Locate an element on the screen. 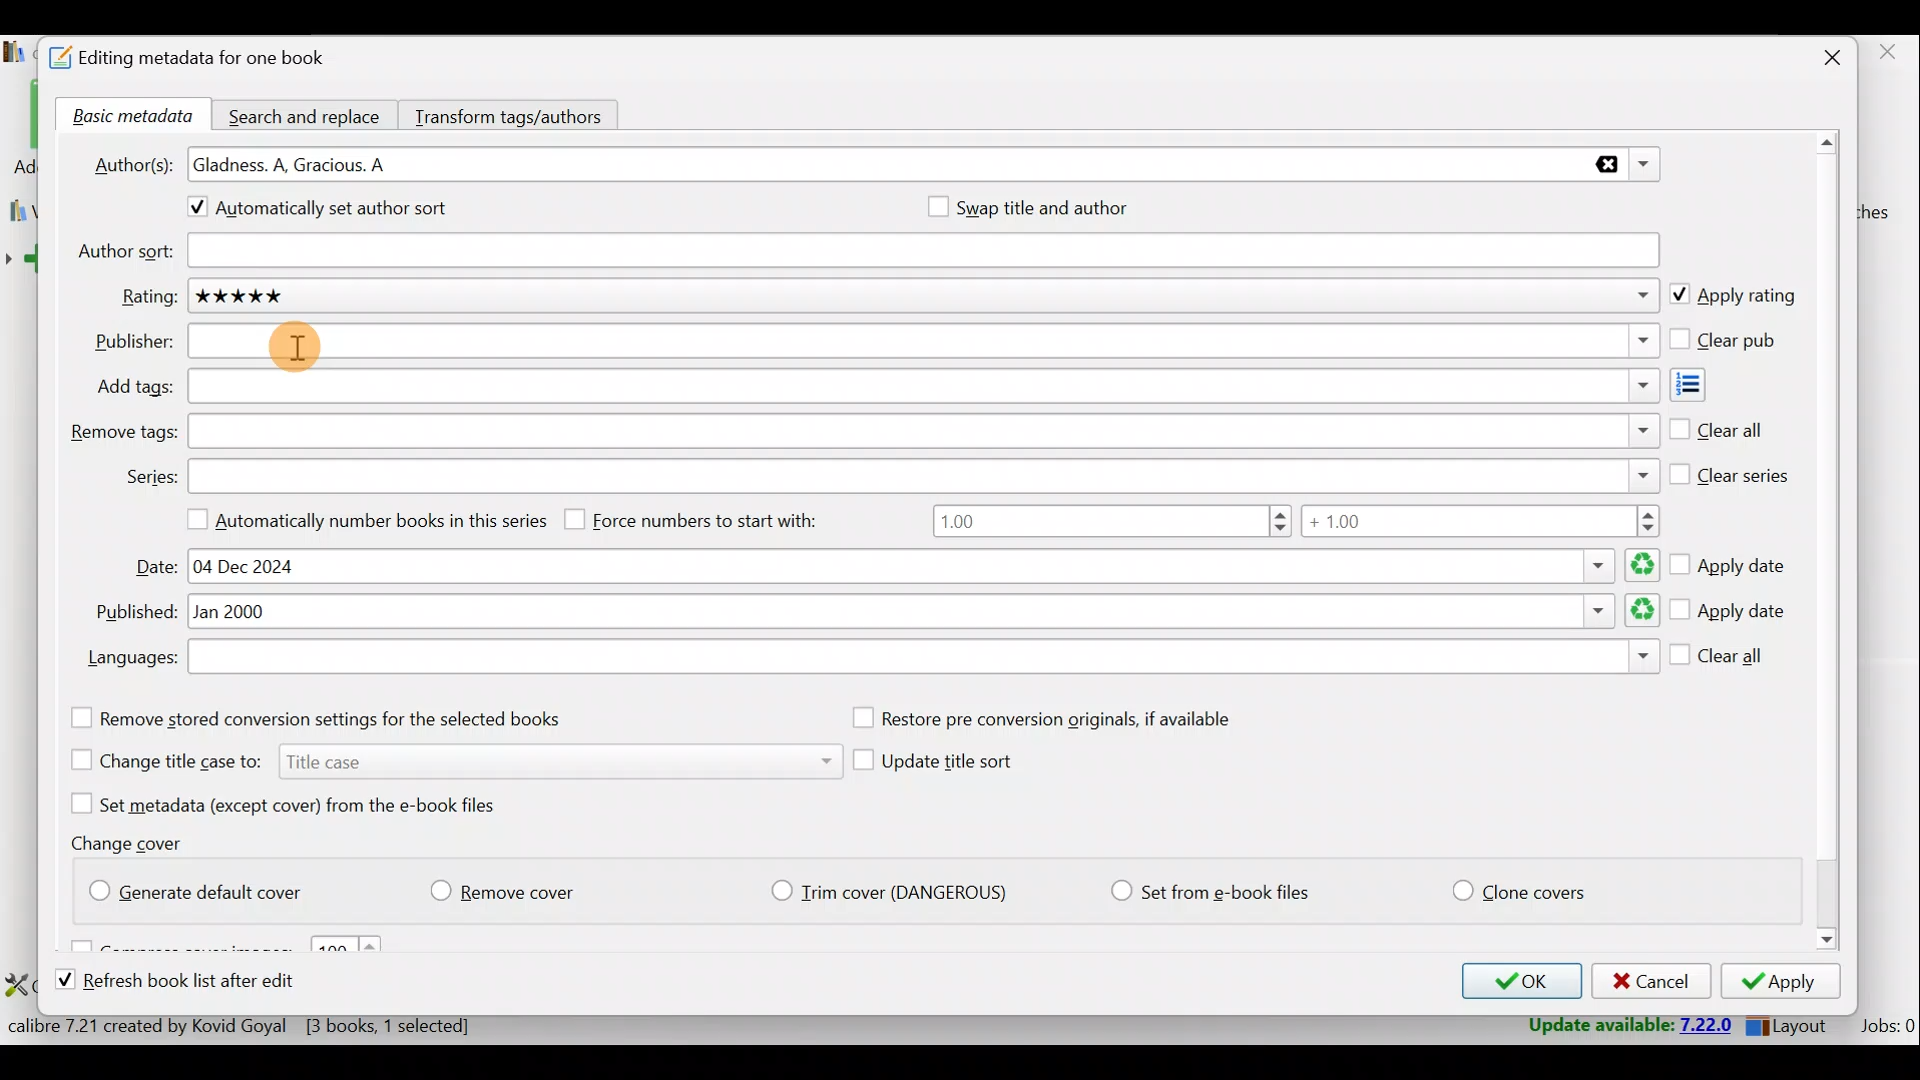 The image size is (1920, 1080). Swap title and author is located at coordinates (1065, 207).